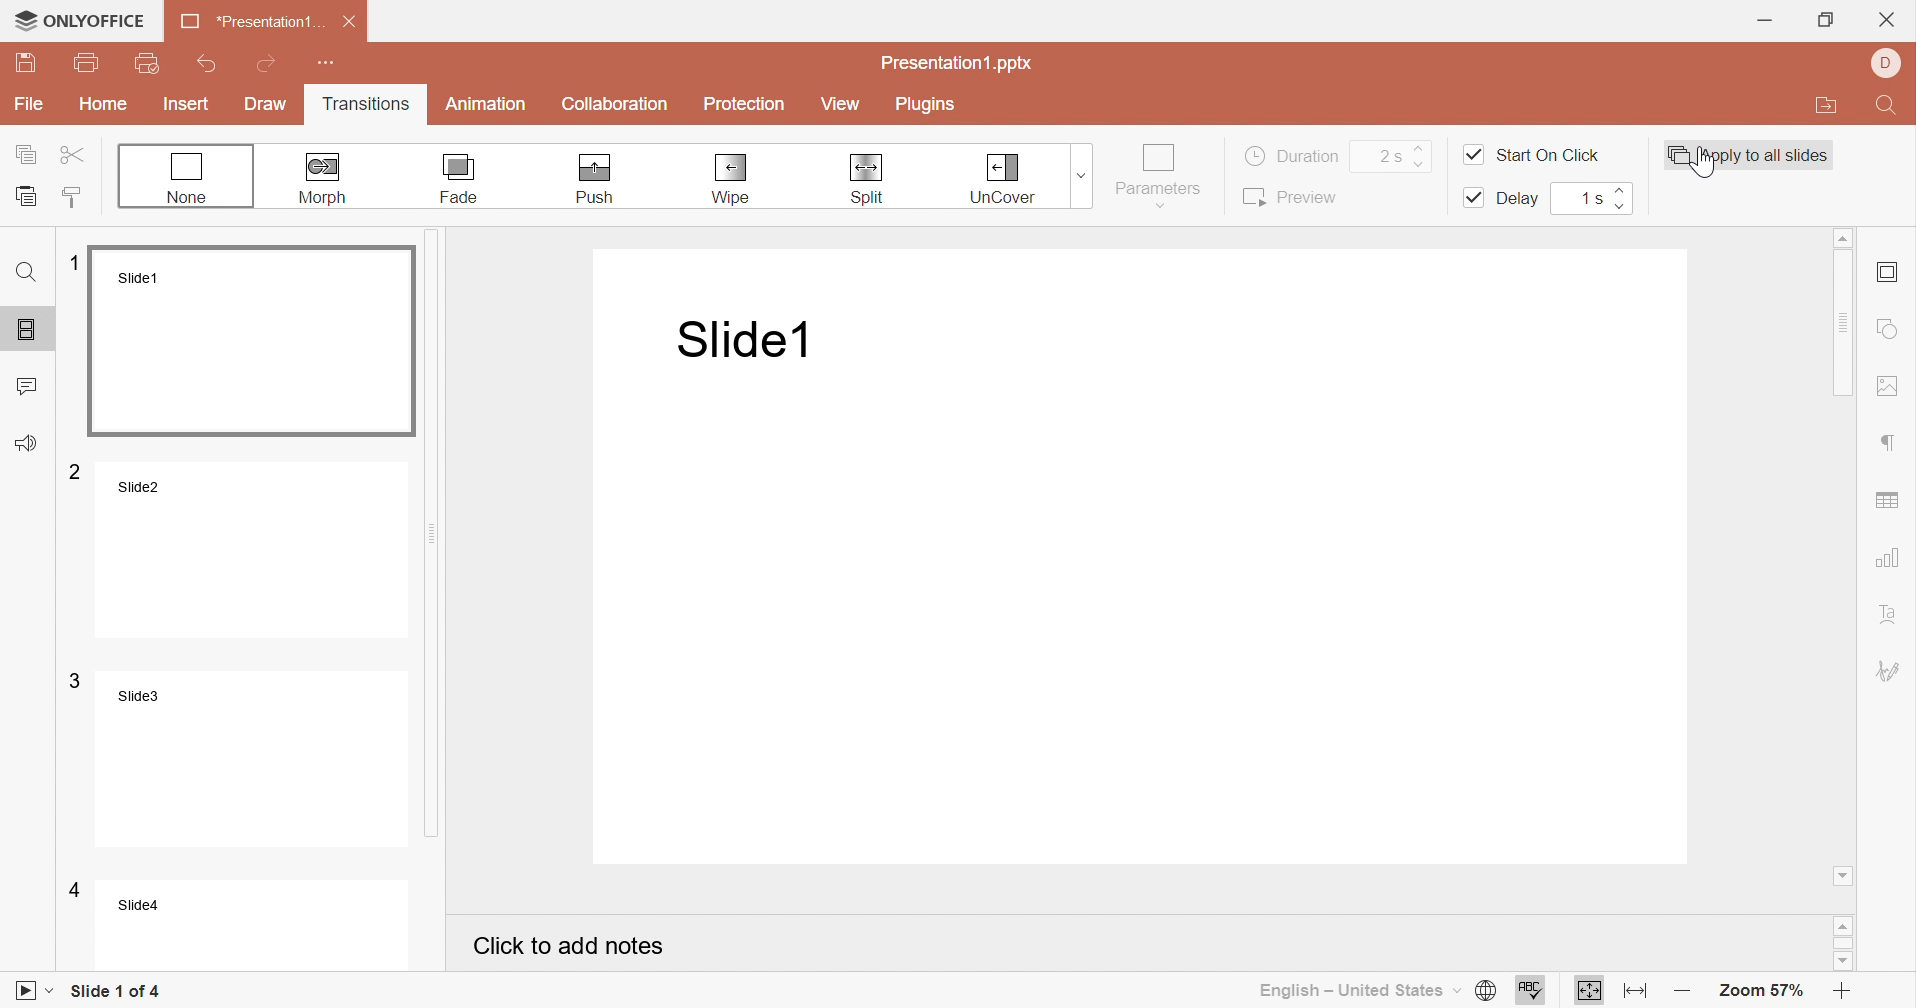 This screenshot has height=1008, width=1916. I want to click on Find, so click(29, 271).